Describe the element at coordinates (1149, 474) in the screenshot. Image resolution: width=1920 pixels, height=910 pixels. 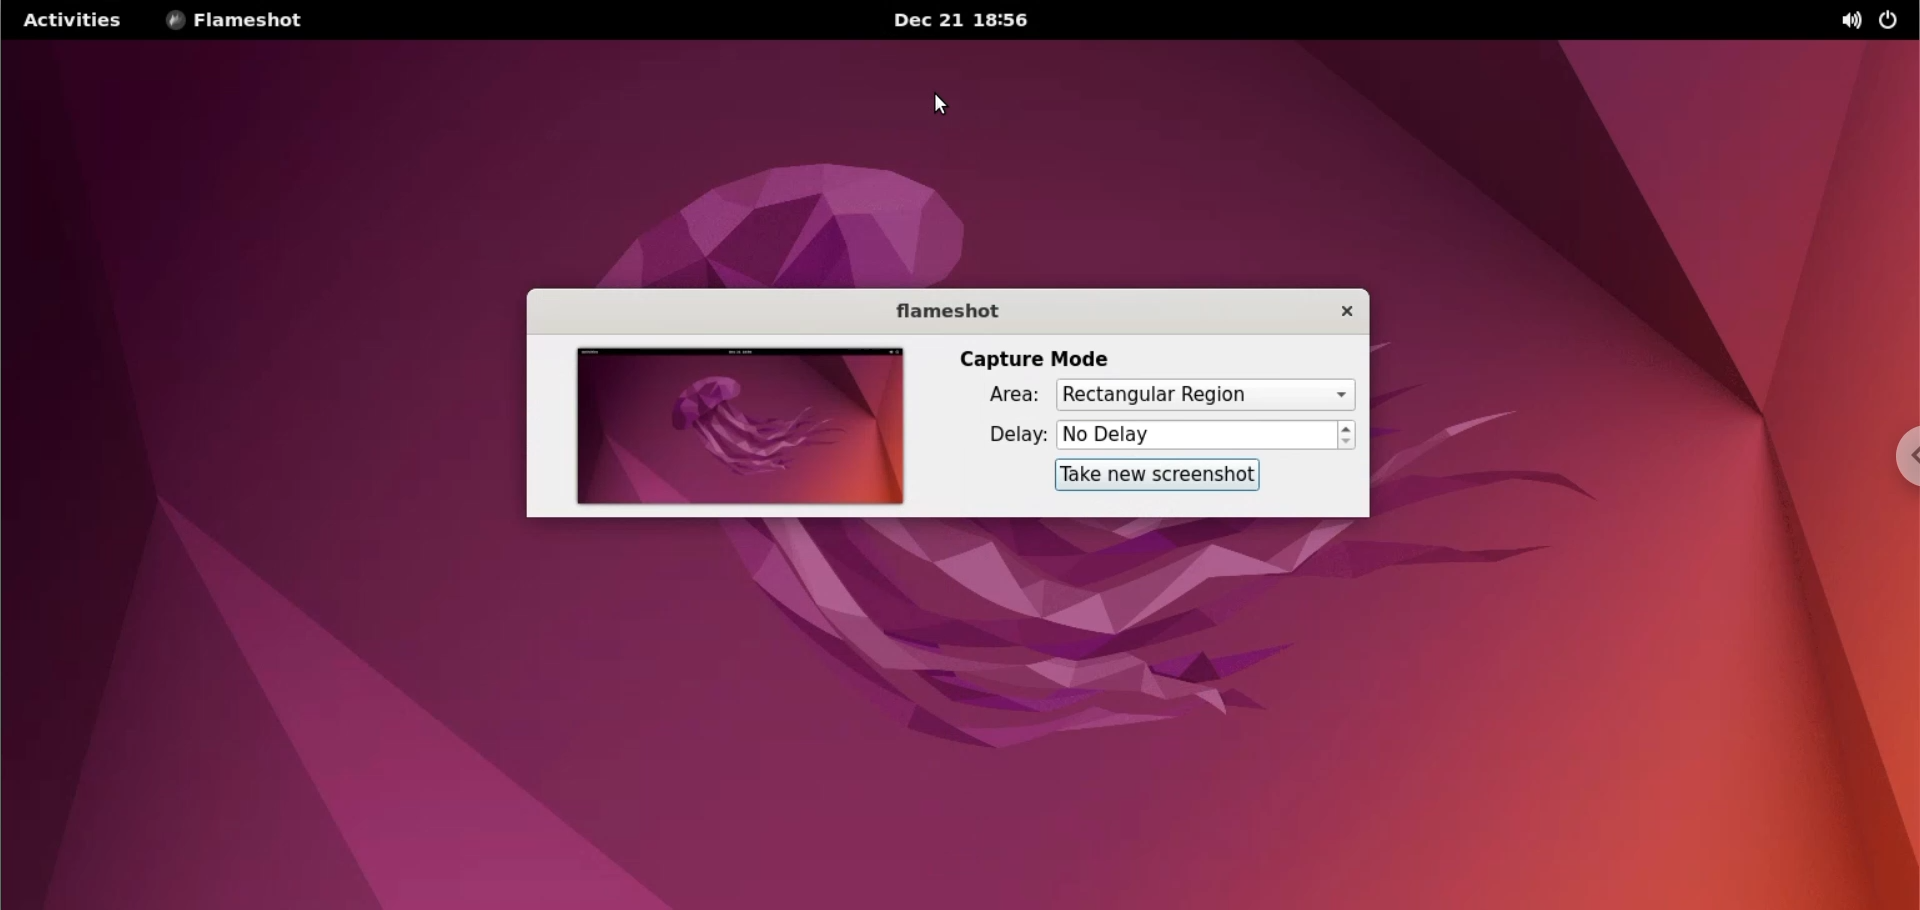
I see `take new screenshot` at that location.